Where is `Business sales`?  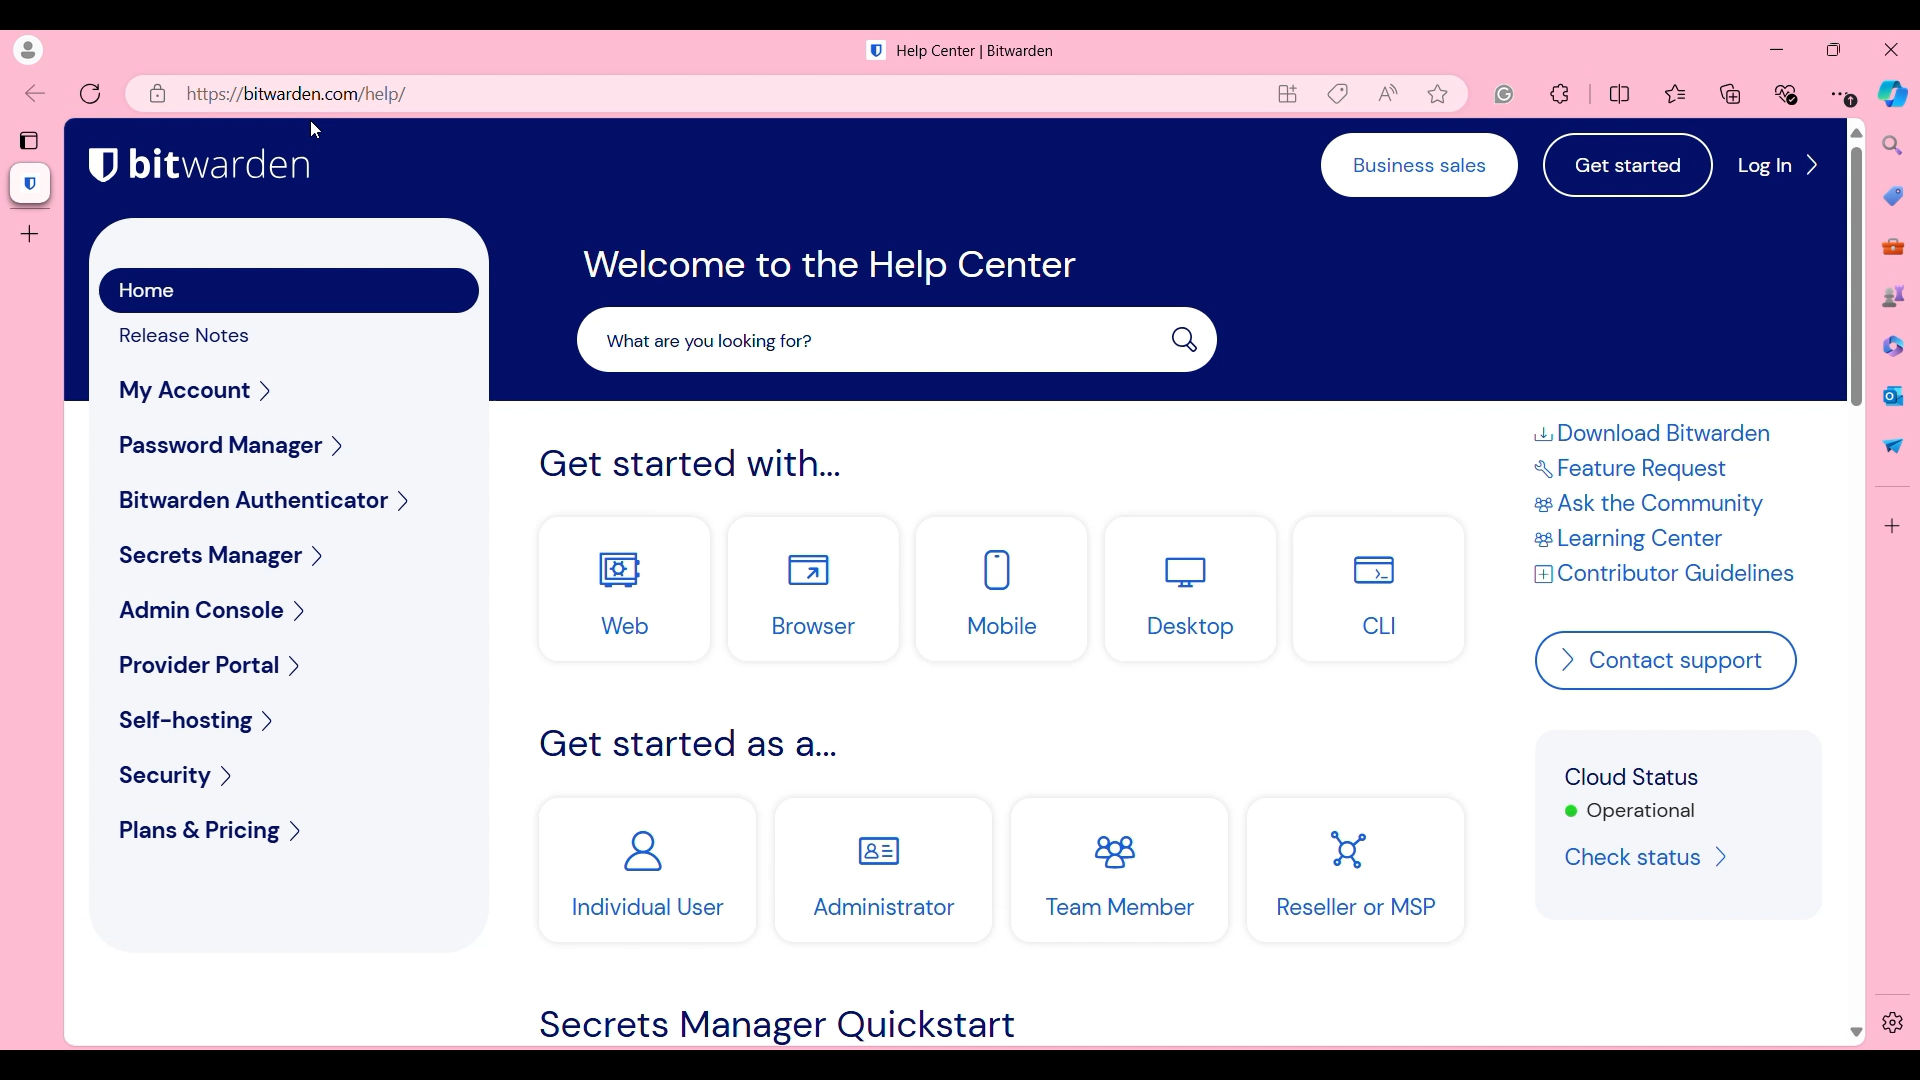
Business sales is located at coordinates (1420, 165).